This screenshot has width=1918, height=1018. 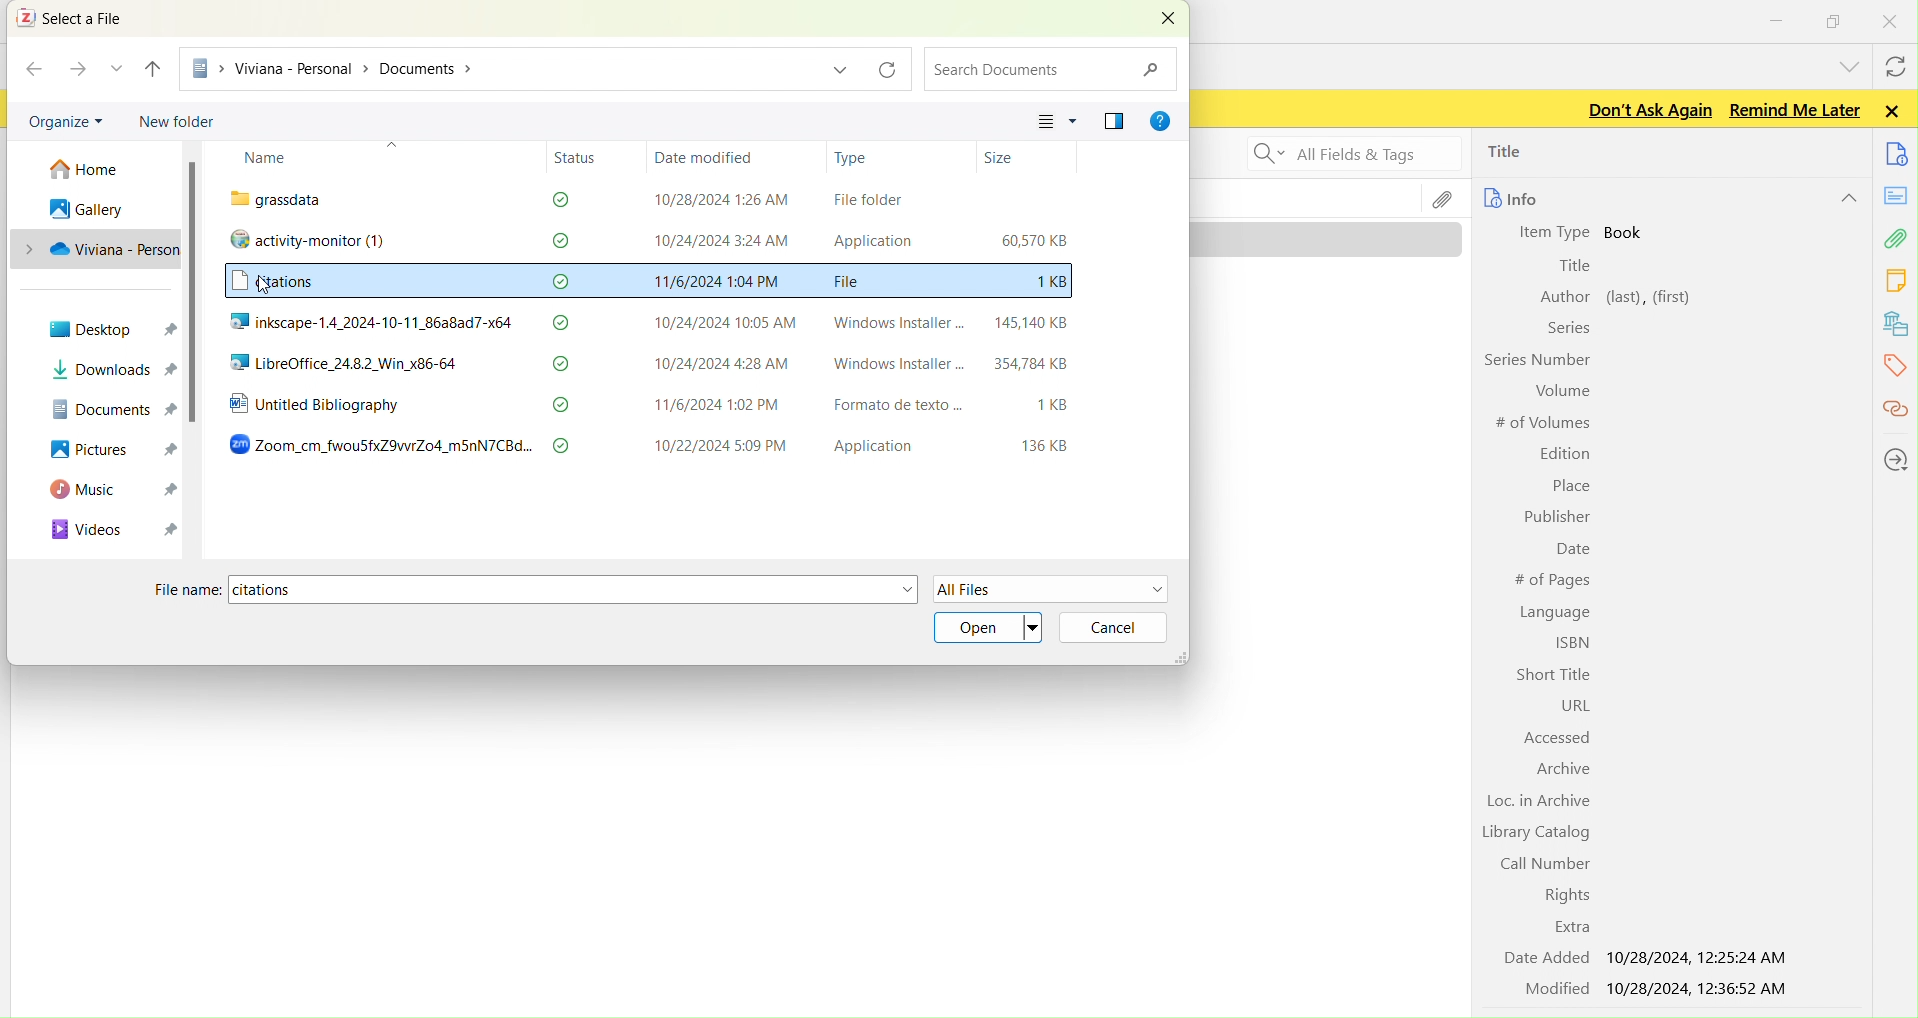 What do you see at coordinates (710, 282) in the screenshot?
I see `11/6/2024 1:04 PM` at bounding box center [710, 282].